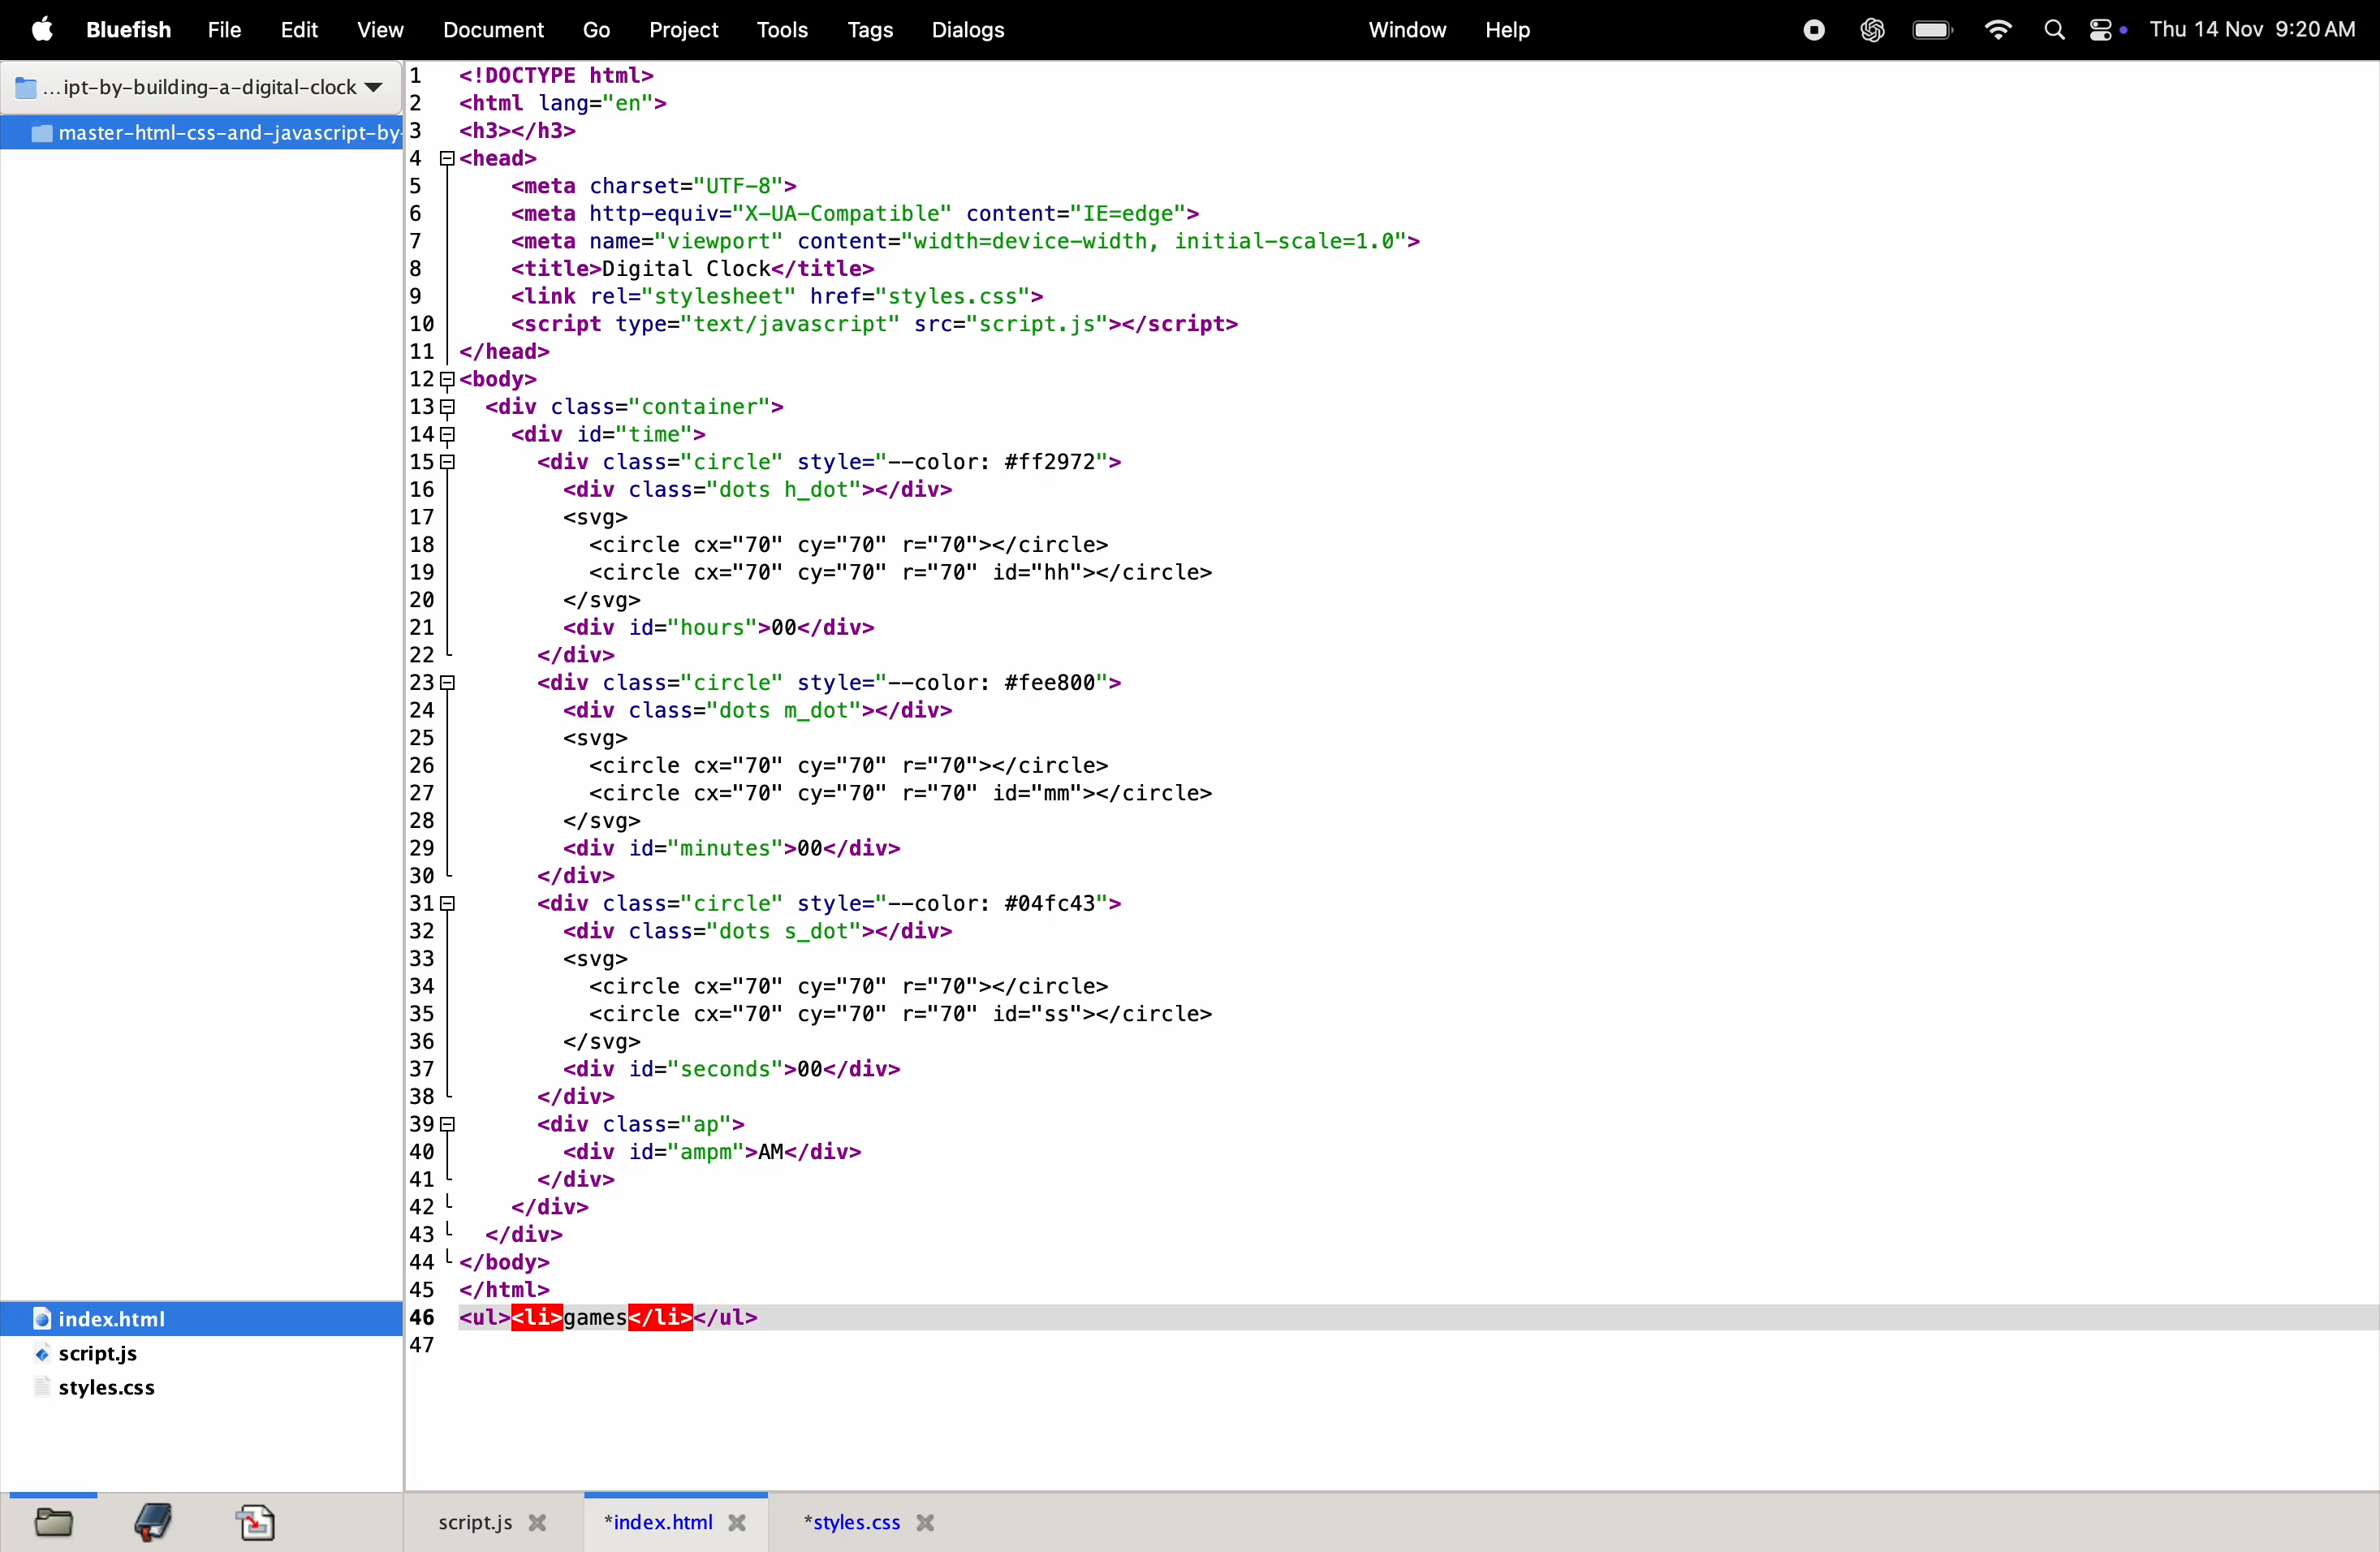 Image resolution: width=2380 pixels, height=1552 pixels. Describe the element at coordinates (1403, 28) in the screenshot. I see `window` at that location.